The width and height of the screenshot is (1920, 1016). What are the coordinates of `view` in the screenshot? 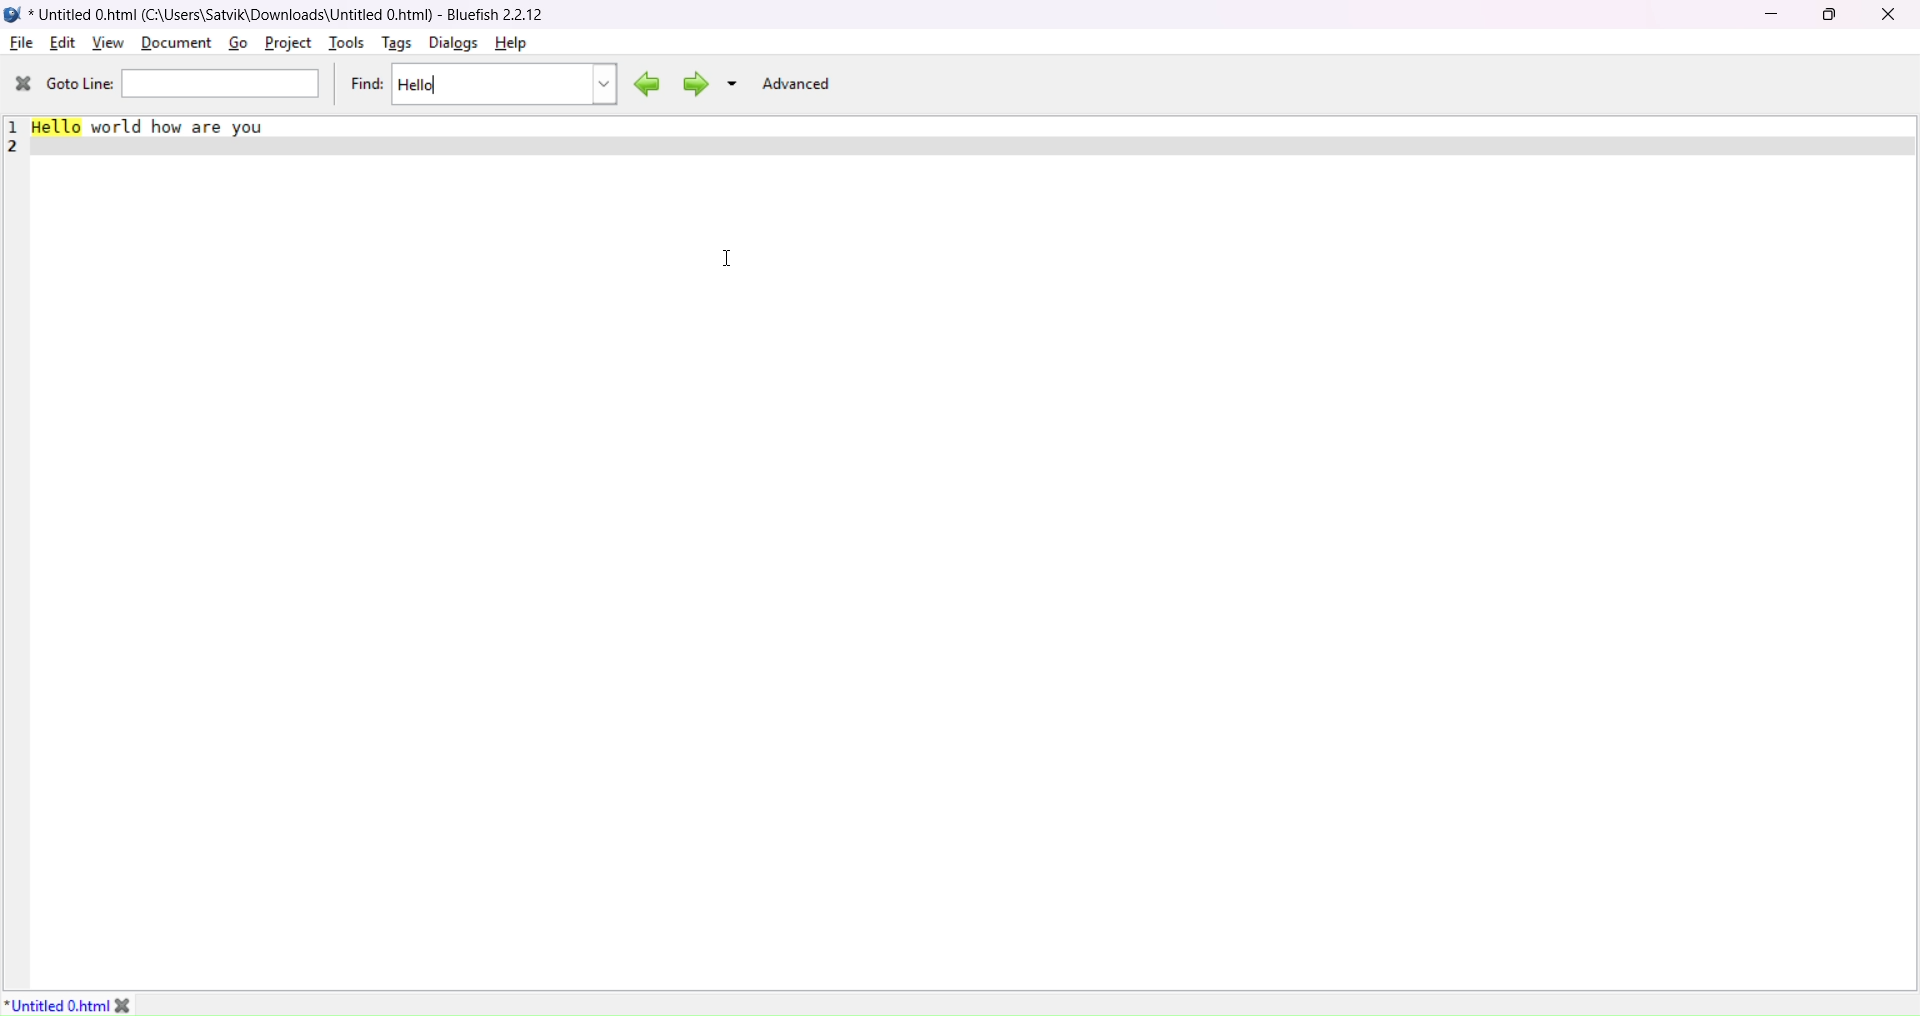 It's located at (107, 41).